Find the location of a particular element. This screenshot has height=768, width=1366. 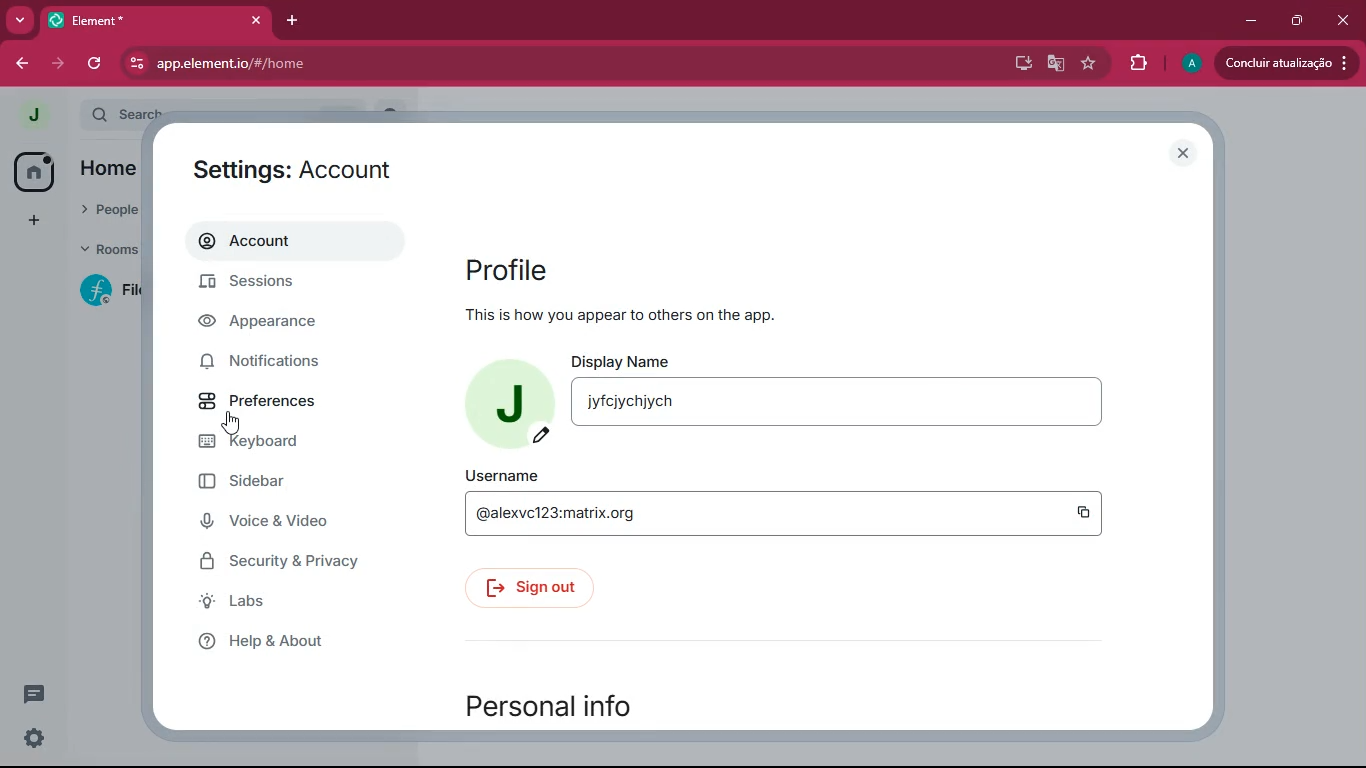

keyboard is located at coordinates (277, 444).